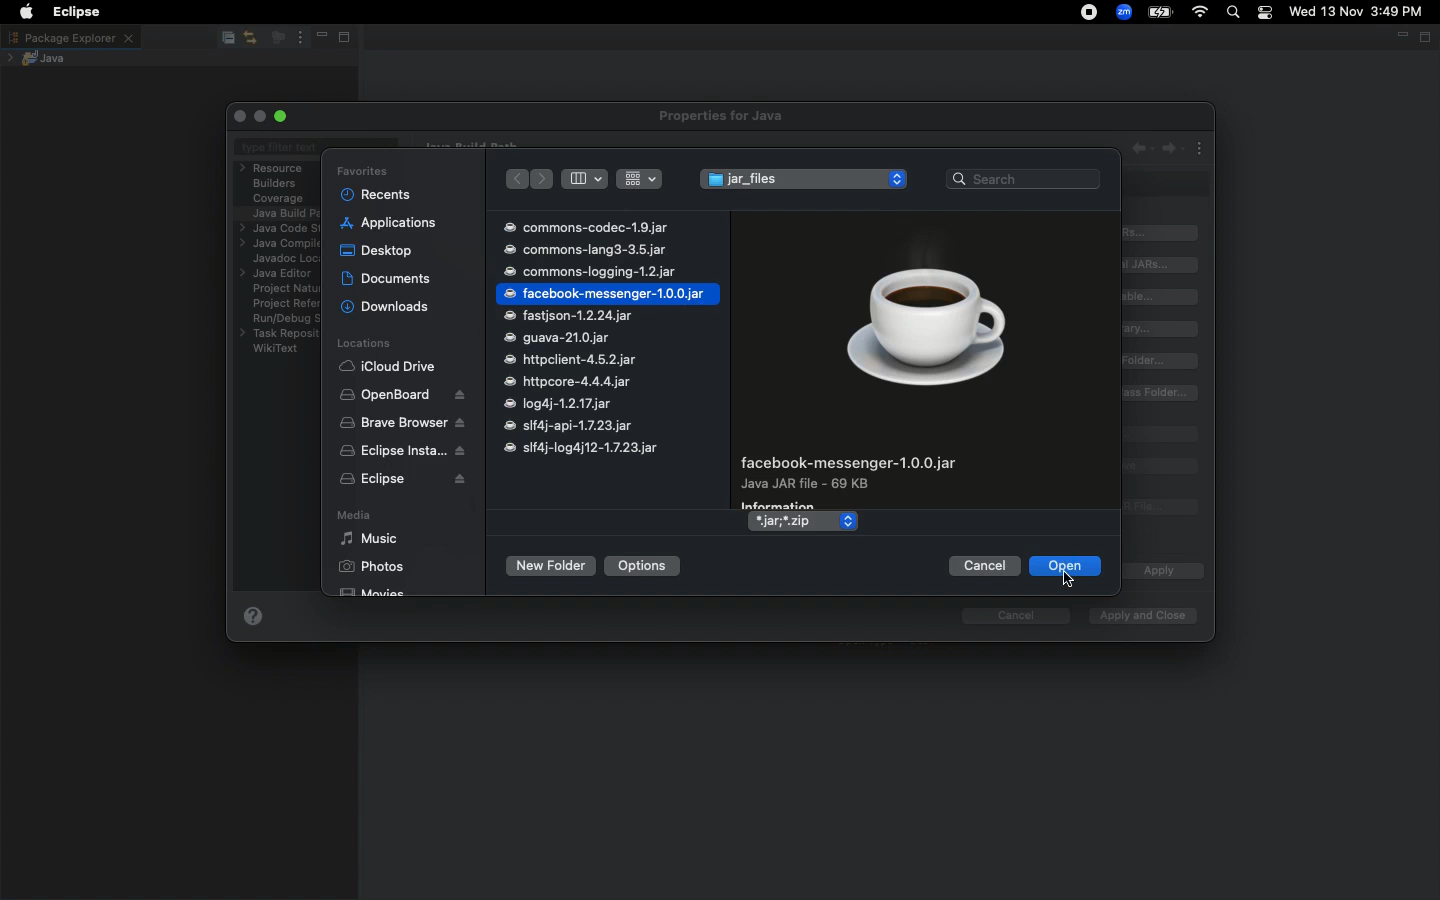  What do you see at coordinates (1161, 466) in the screenshot?
I see `Remove` at bounding box center [1161, 466].